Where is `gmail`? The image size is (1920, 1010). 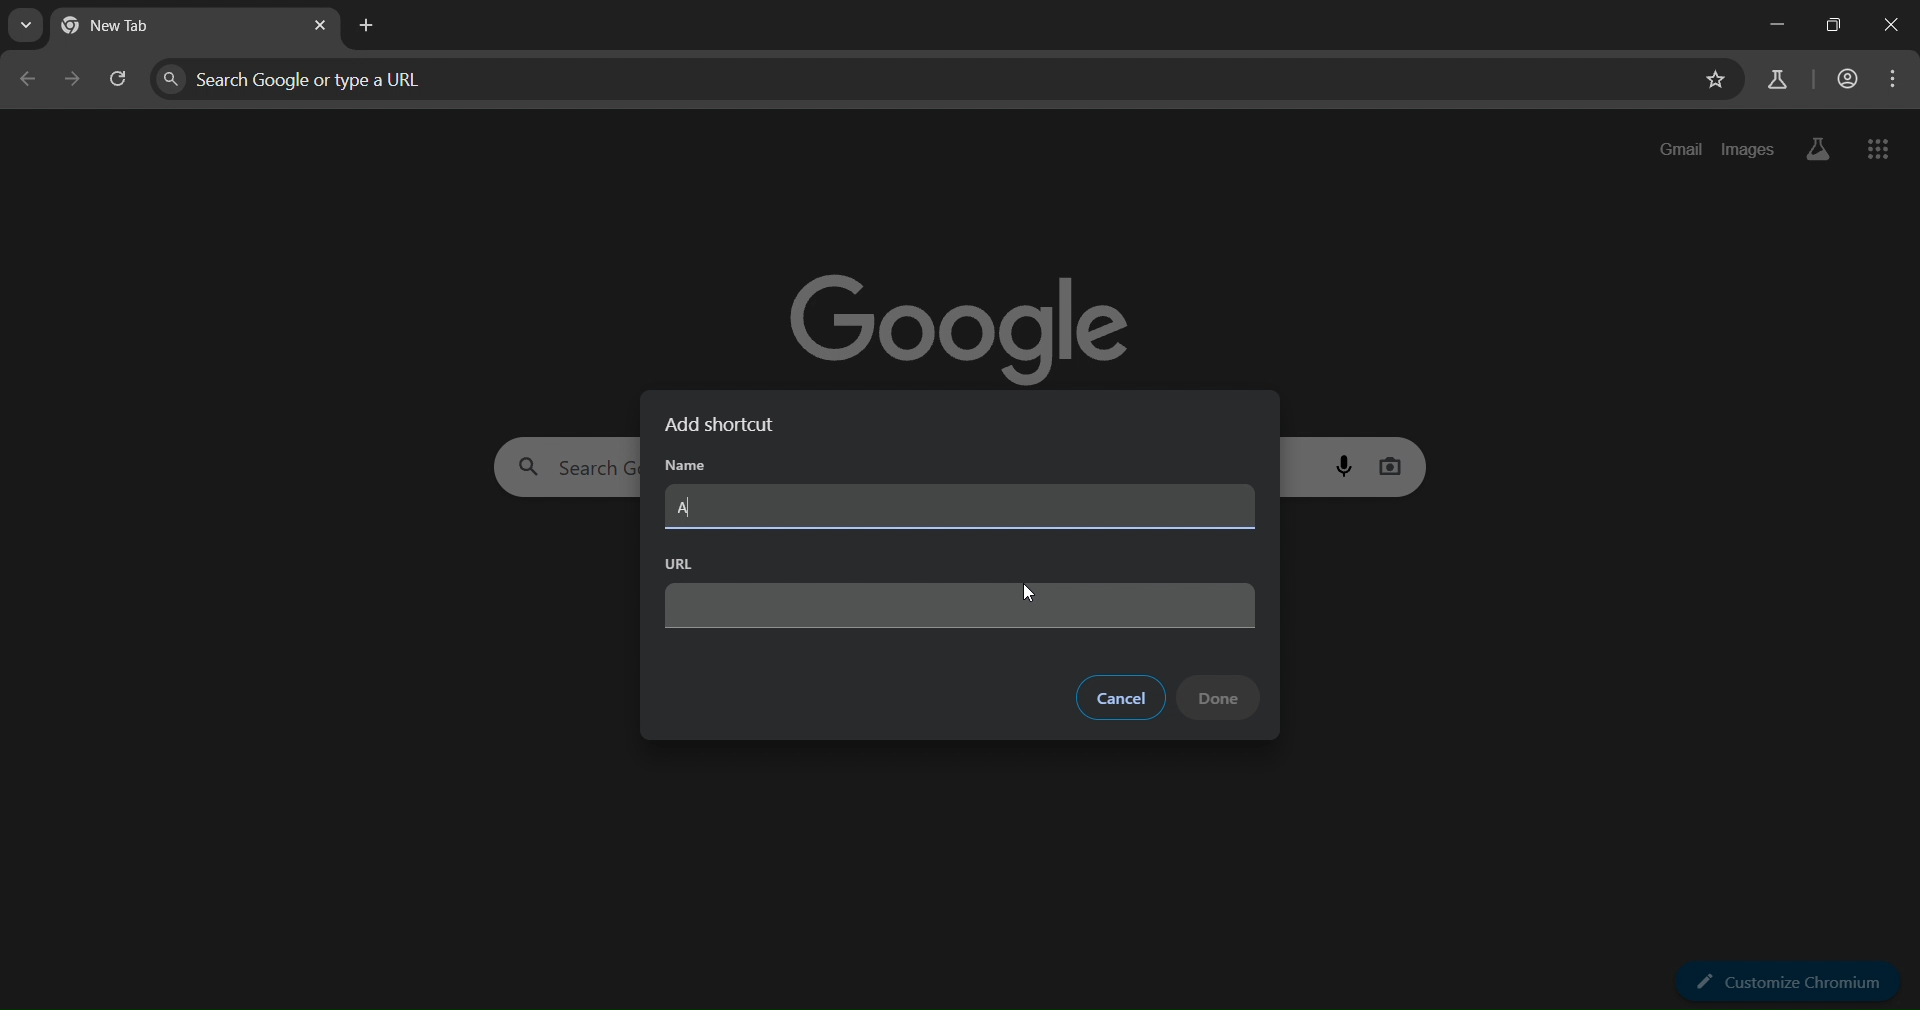 gmail is located at coordinates (1682, 149).